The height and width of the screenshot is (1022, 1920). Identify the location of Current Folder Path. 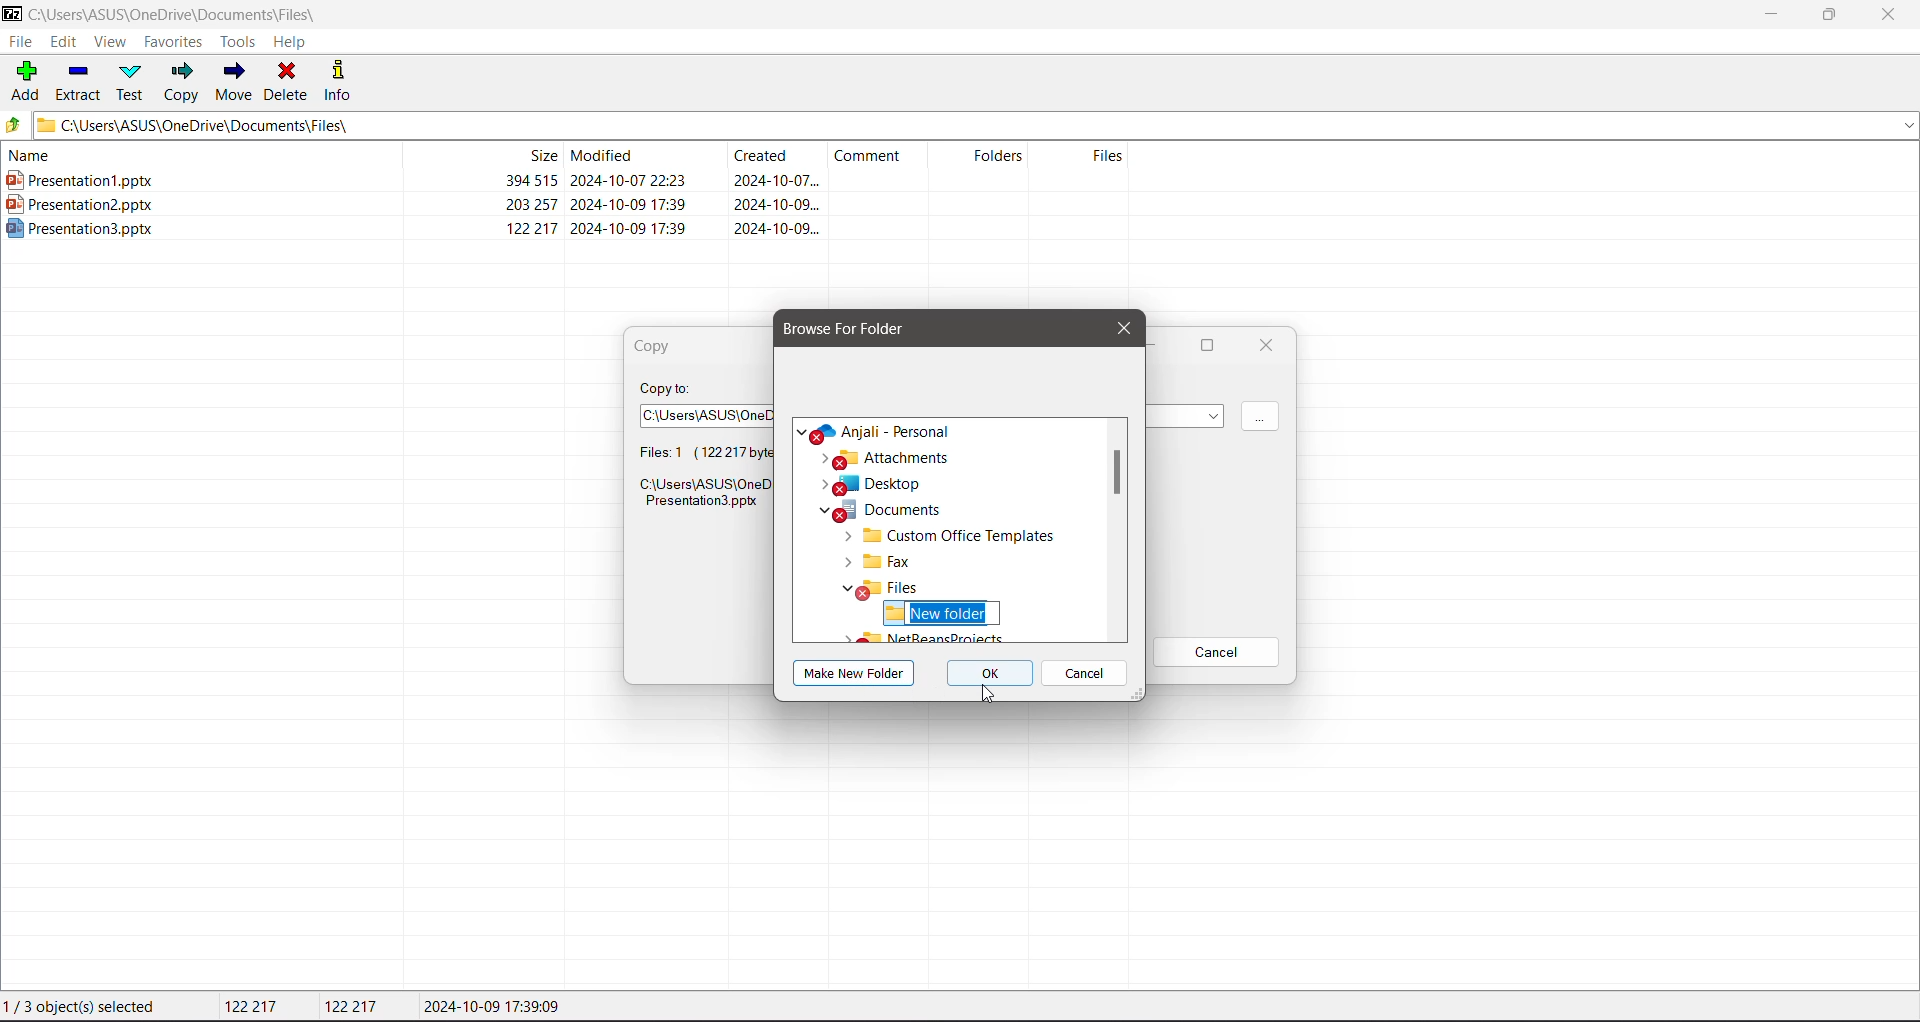
(187, 12).